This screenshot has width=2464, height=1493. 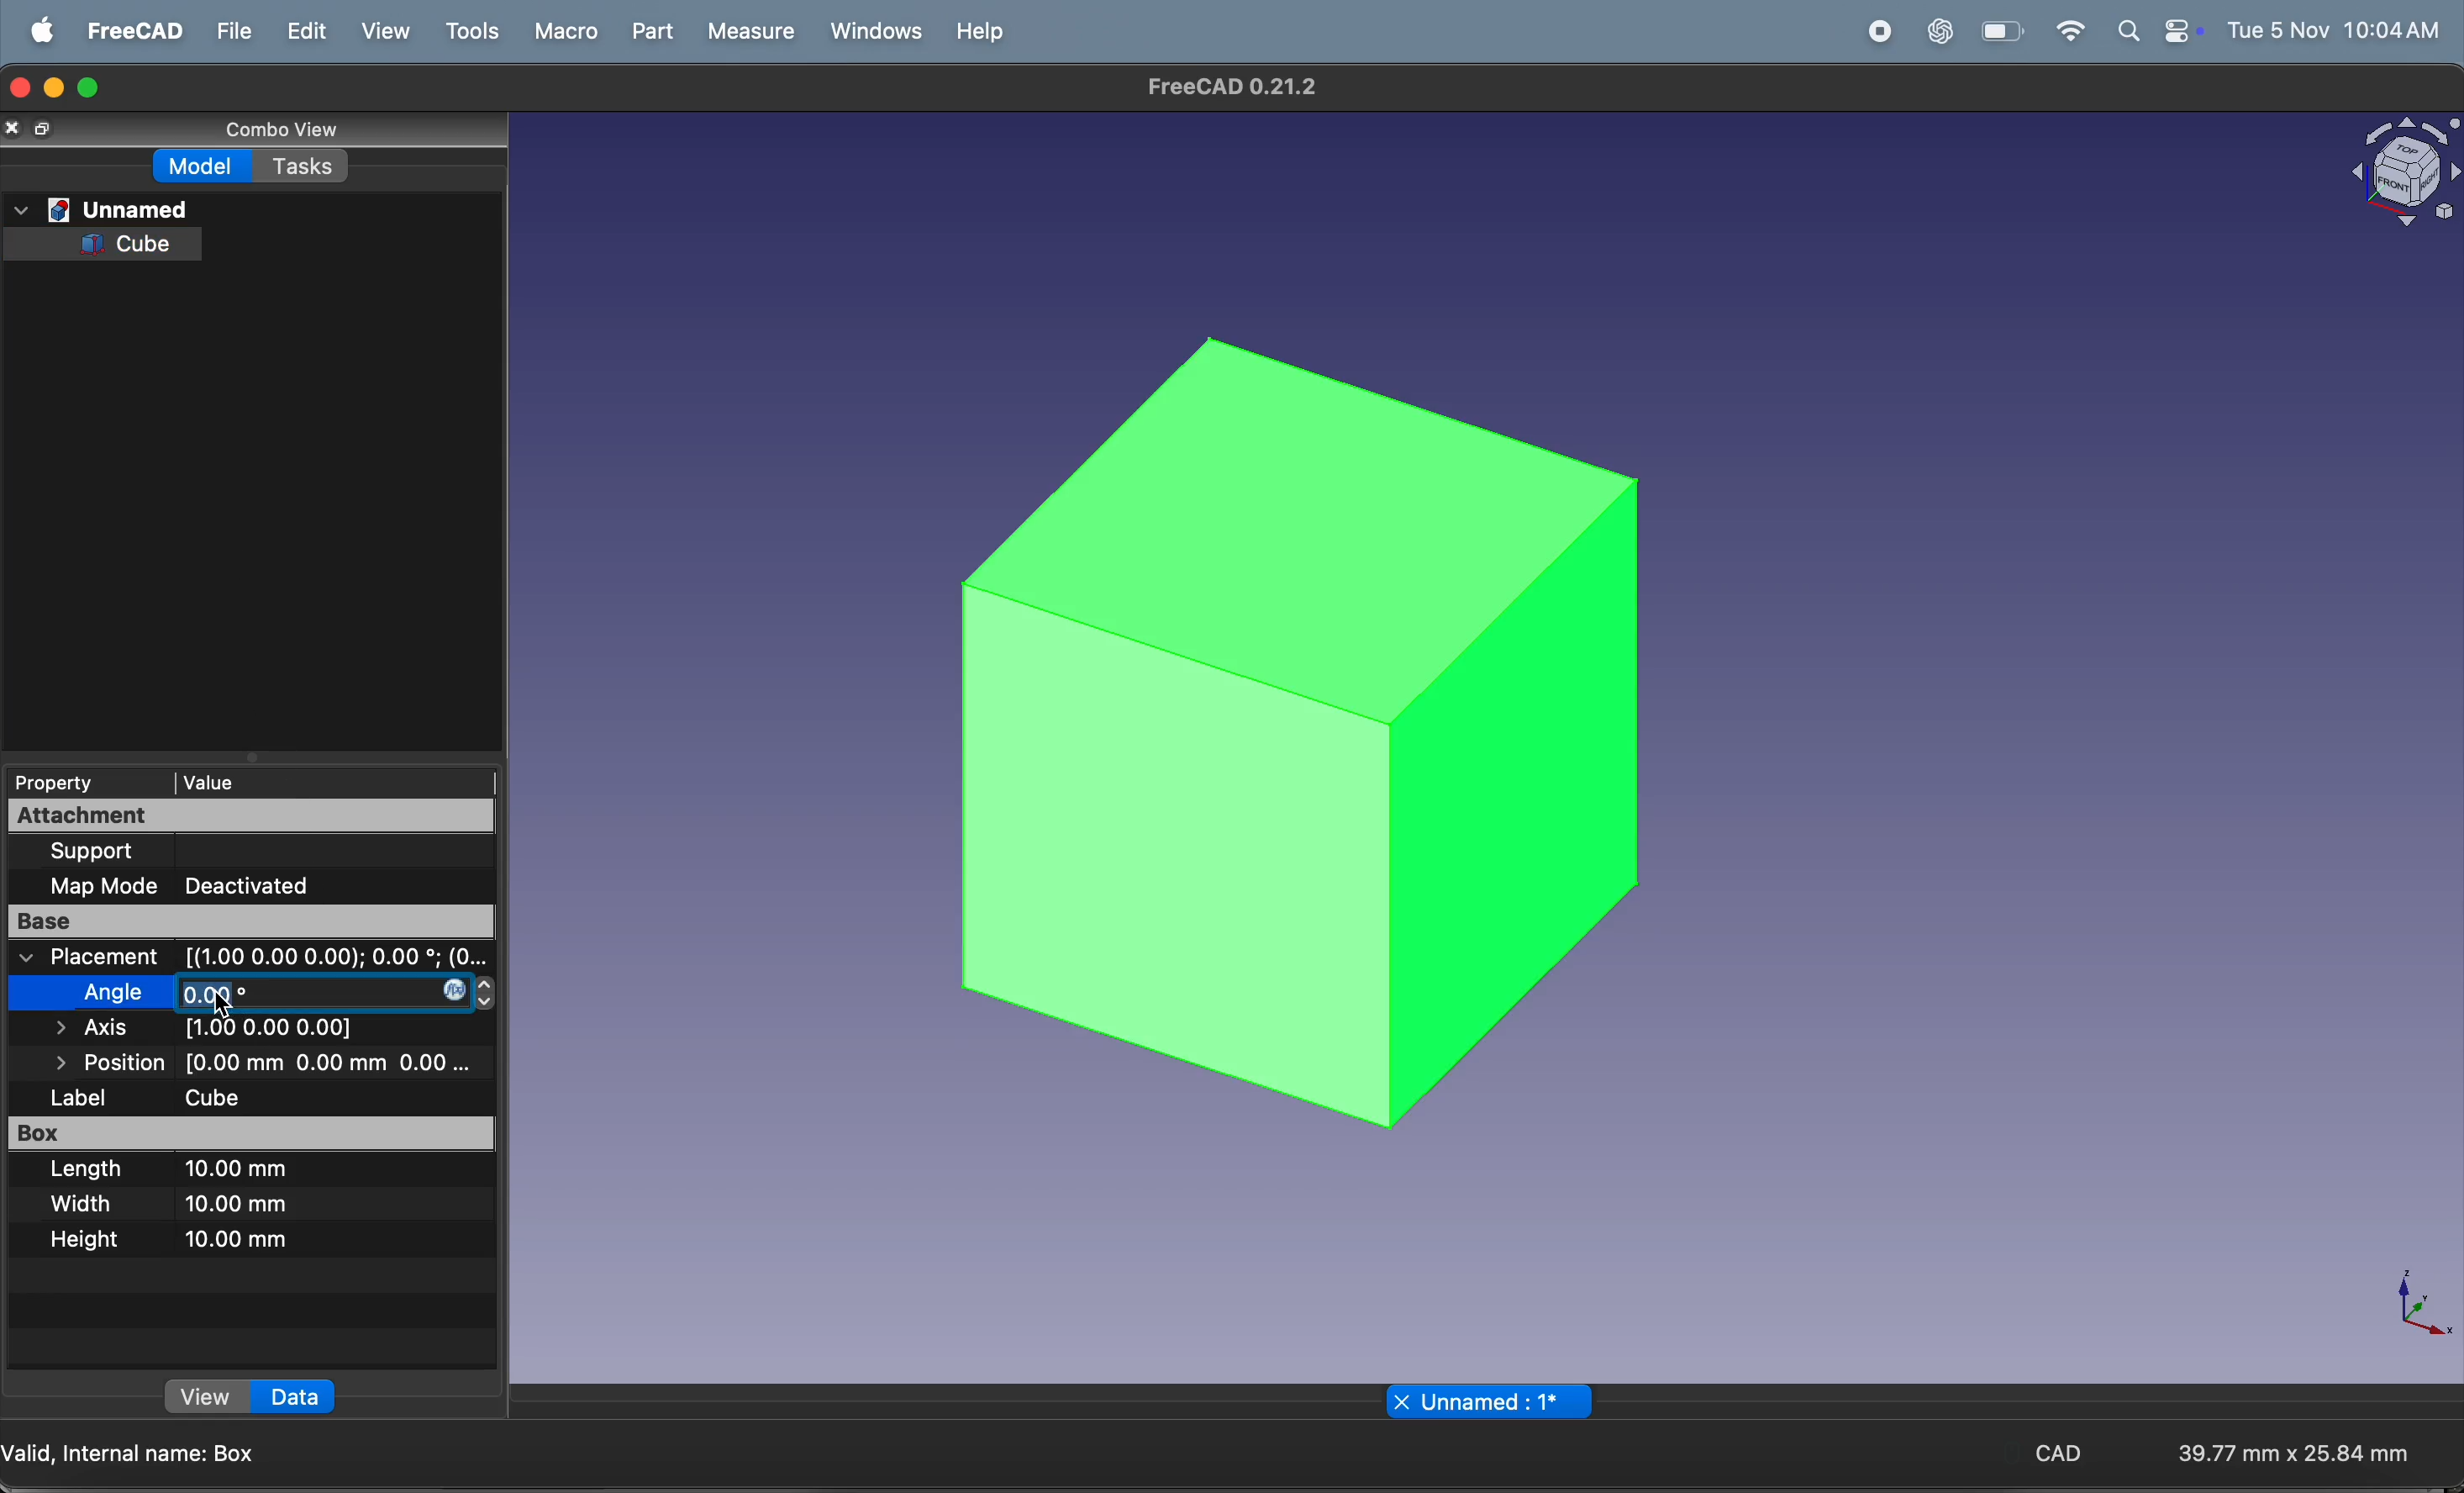 What do you see at coordinates (2424, 1306) in the screenshot?
I see `axis compass` at bounding box center [2424, 1306].